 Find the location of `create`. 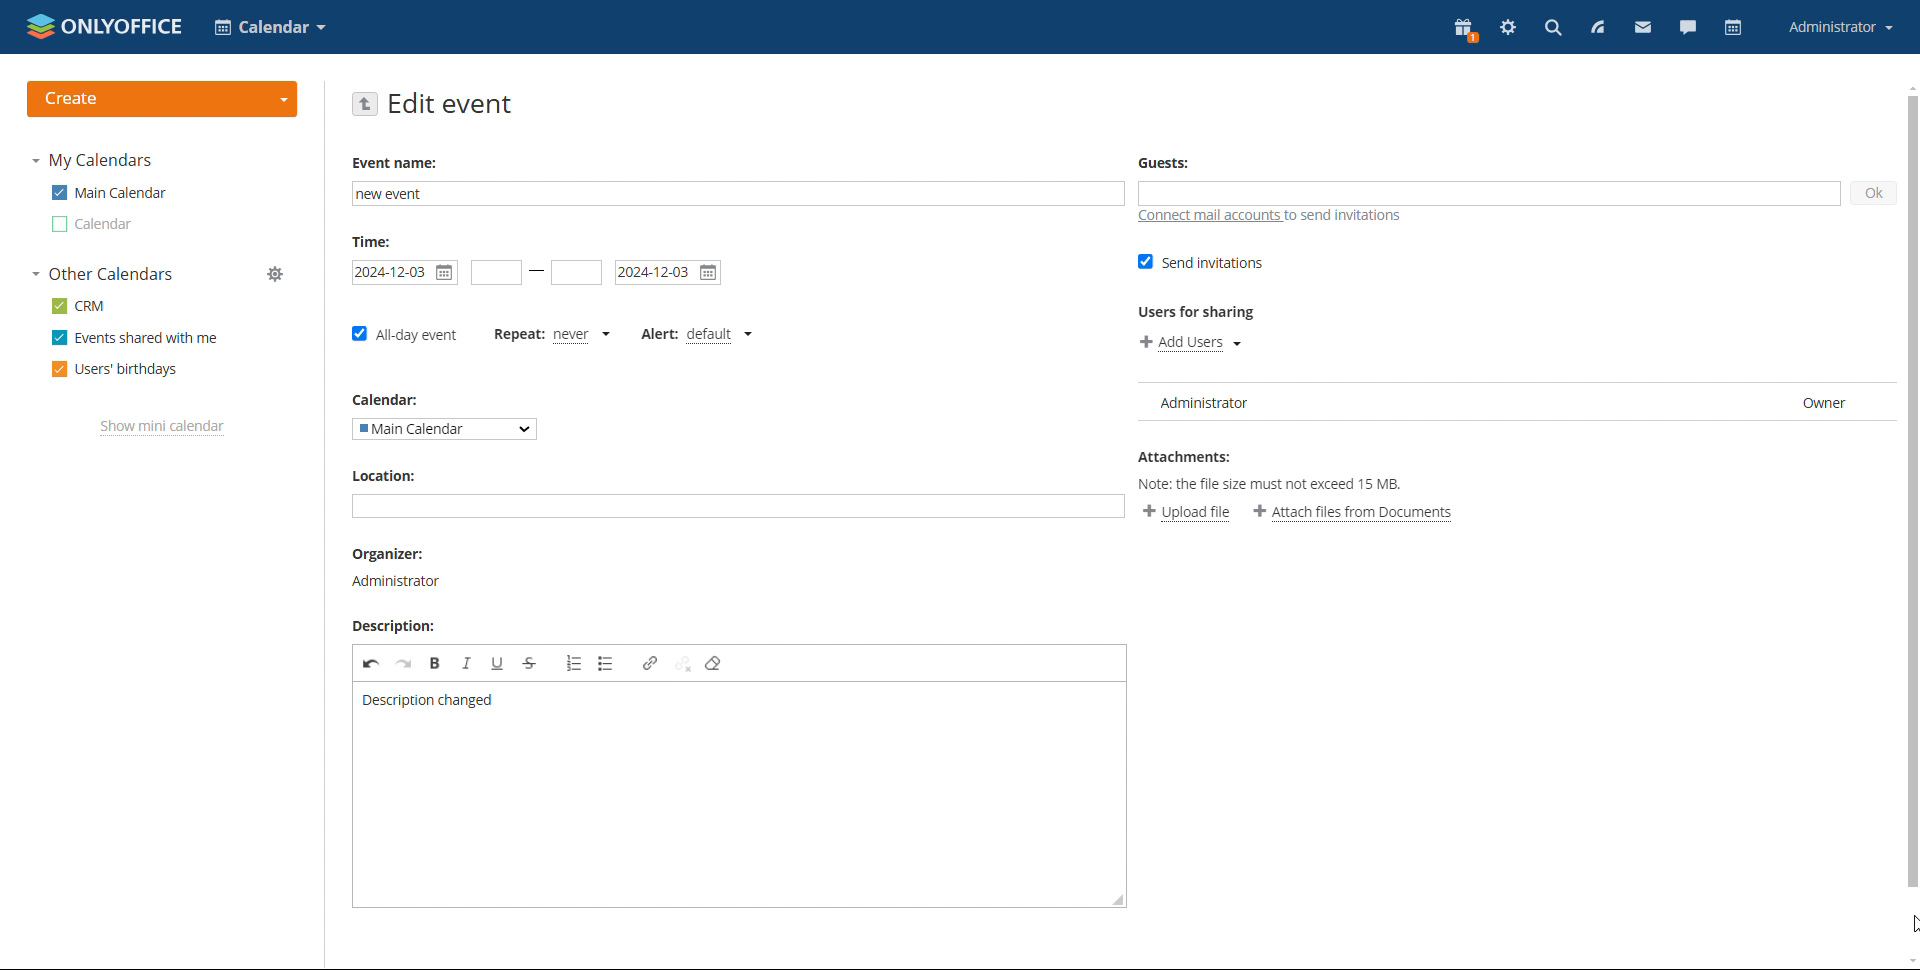

create is located at coordinates (163, 99).